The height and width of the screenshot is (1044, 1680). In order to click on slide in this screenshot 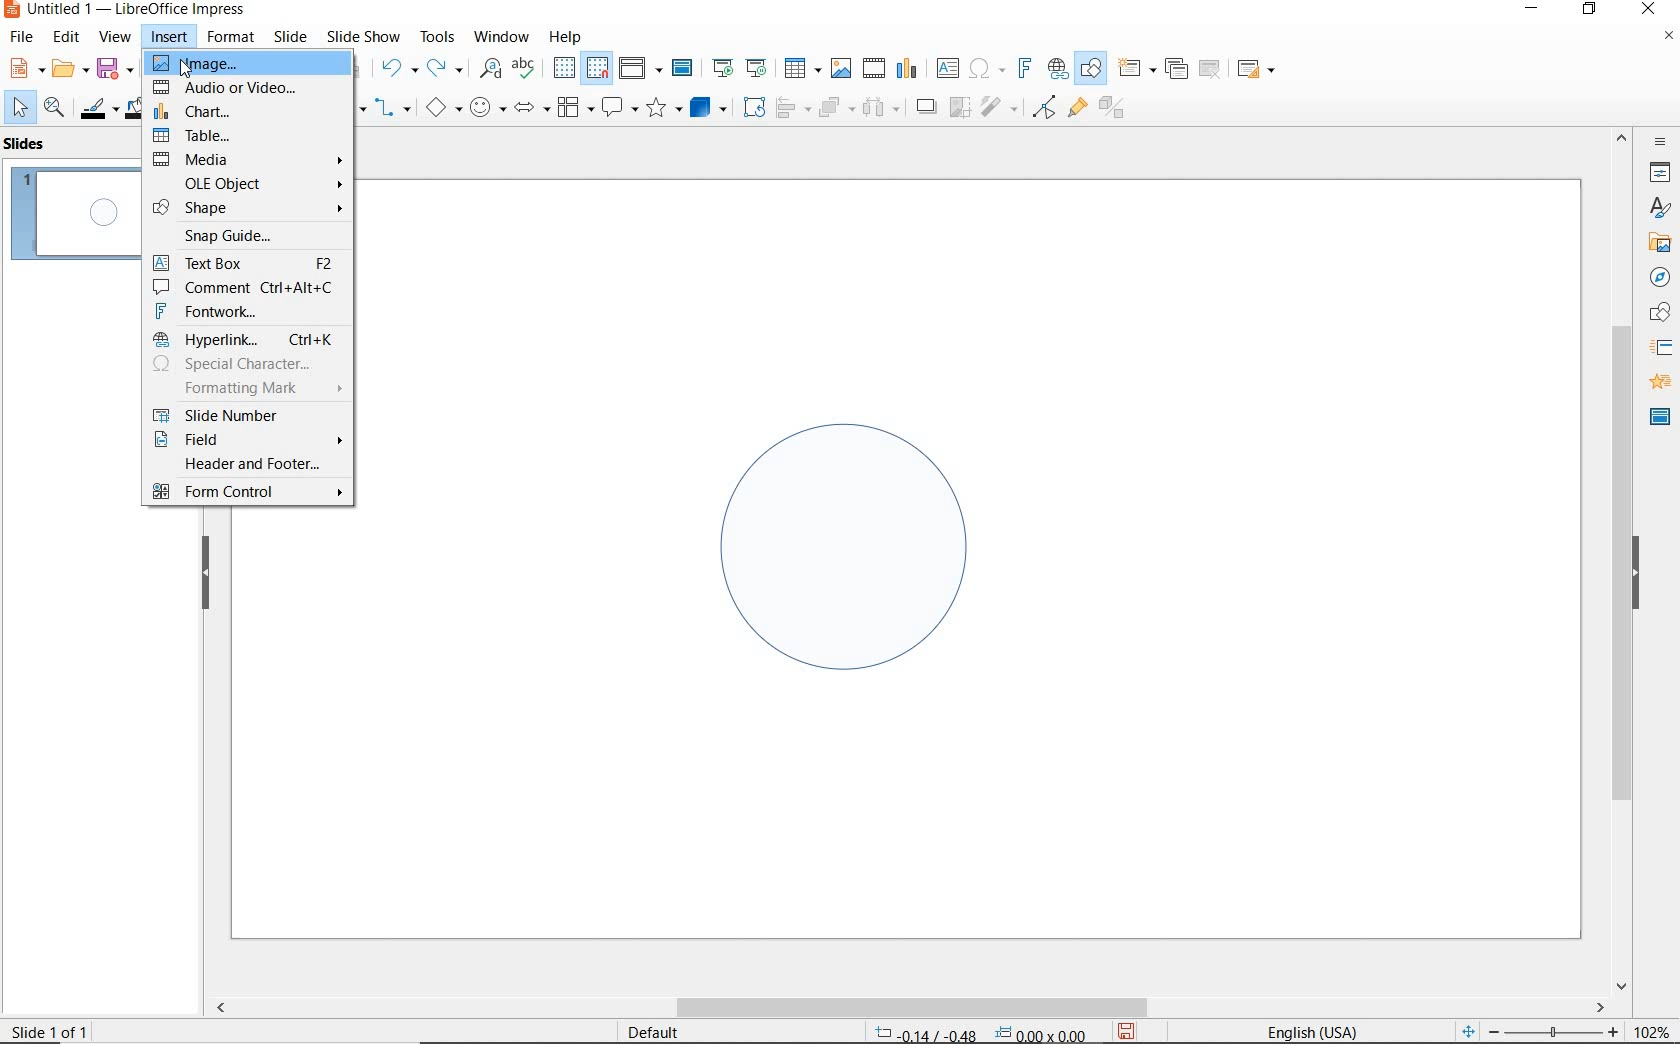, I will do `click(290, 37)`.